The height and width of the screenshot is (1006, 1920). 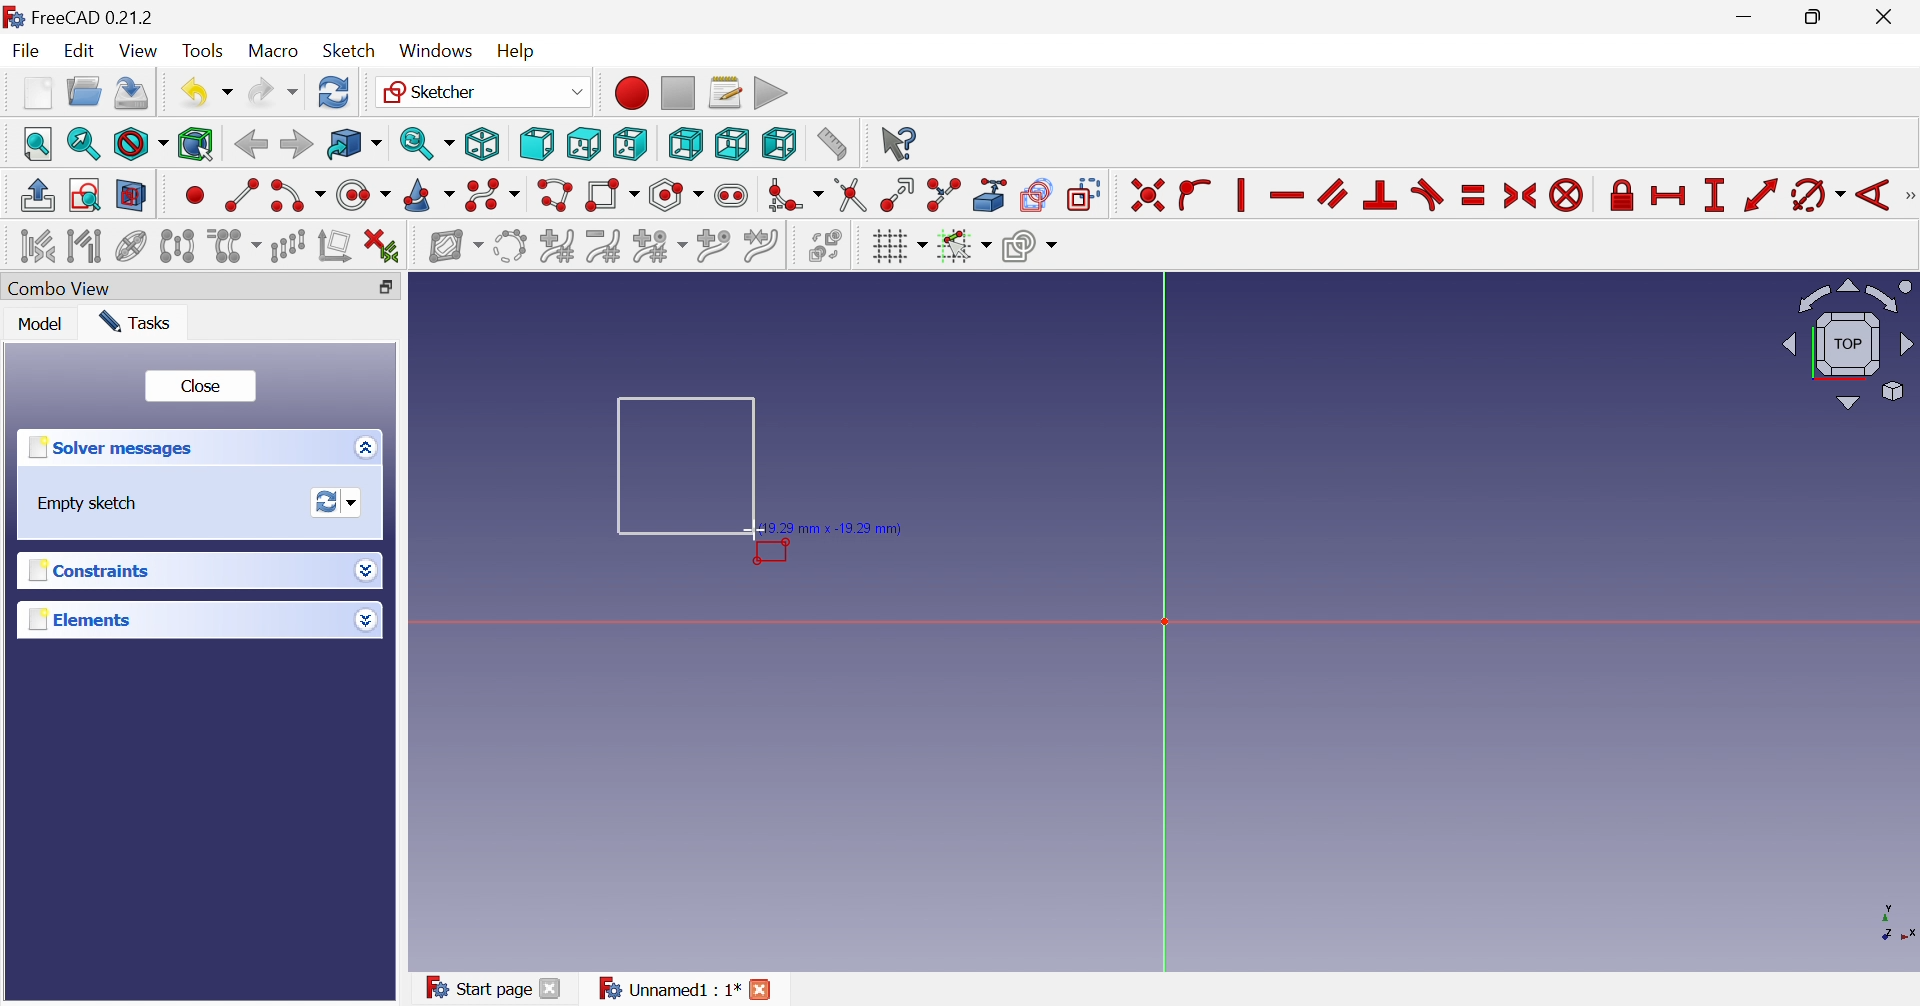 What do you see at coordinates (831, 145) in the screenshot?
I see `Measure distance` at bounding box center [831, 145].